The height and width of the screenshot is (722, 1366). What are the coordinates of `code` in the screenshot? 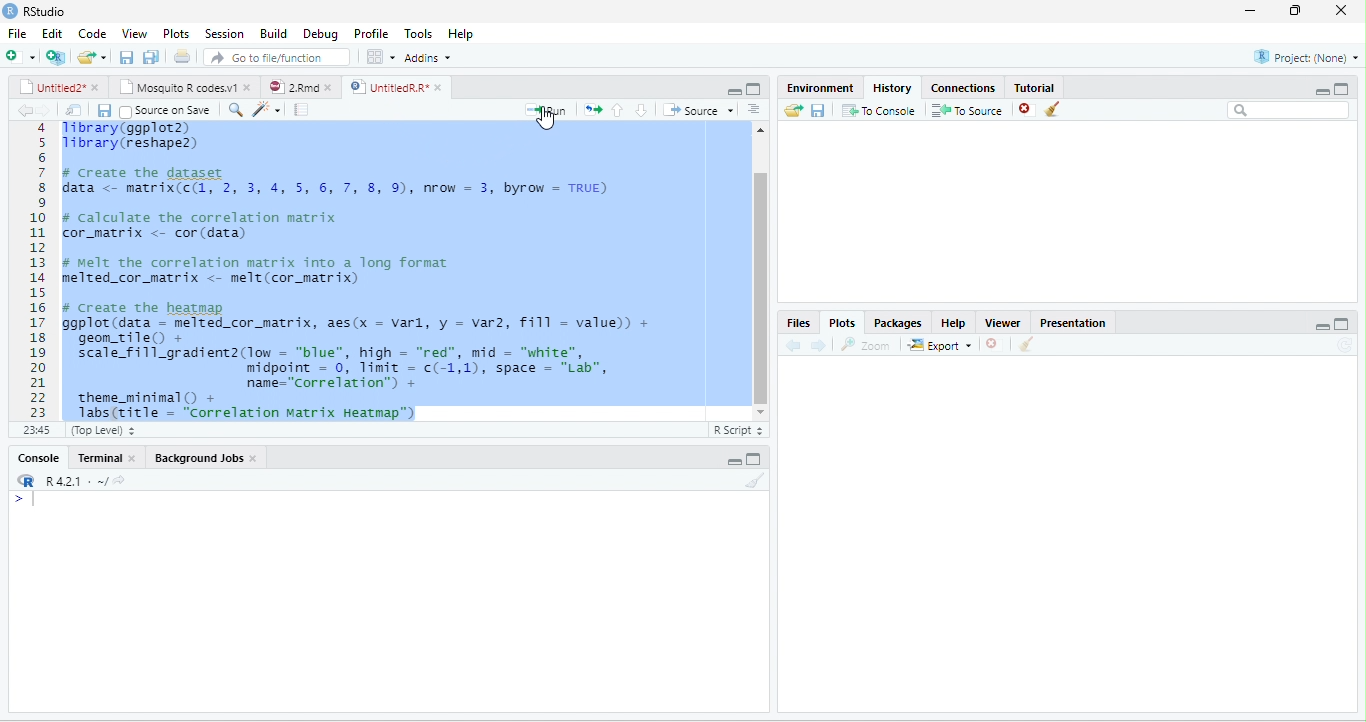 It's located at (92, 34).